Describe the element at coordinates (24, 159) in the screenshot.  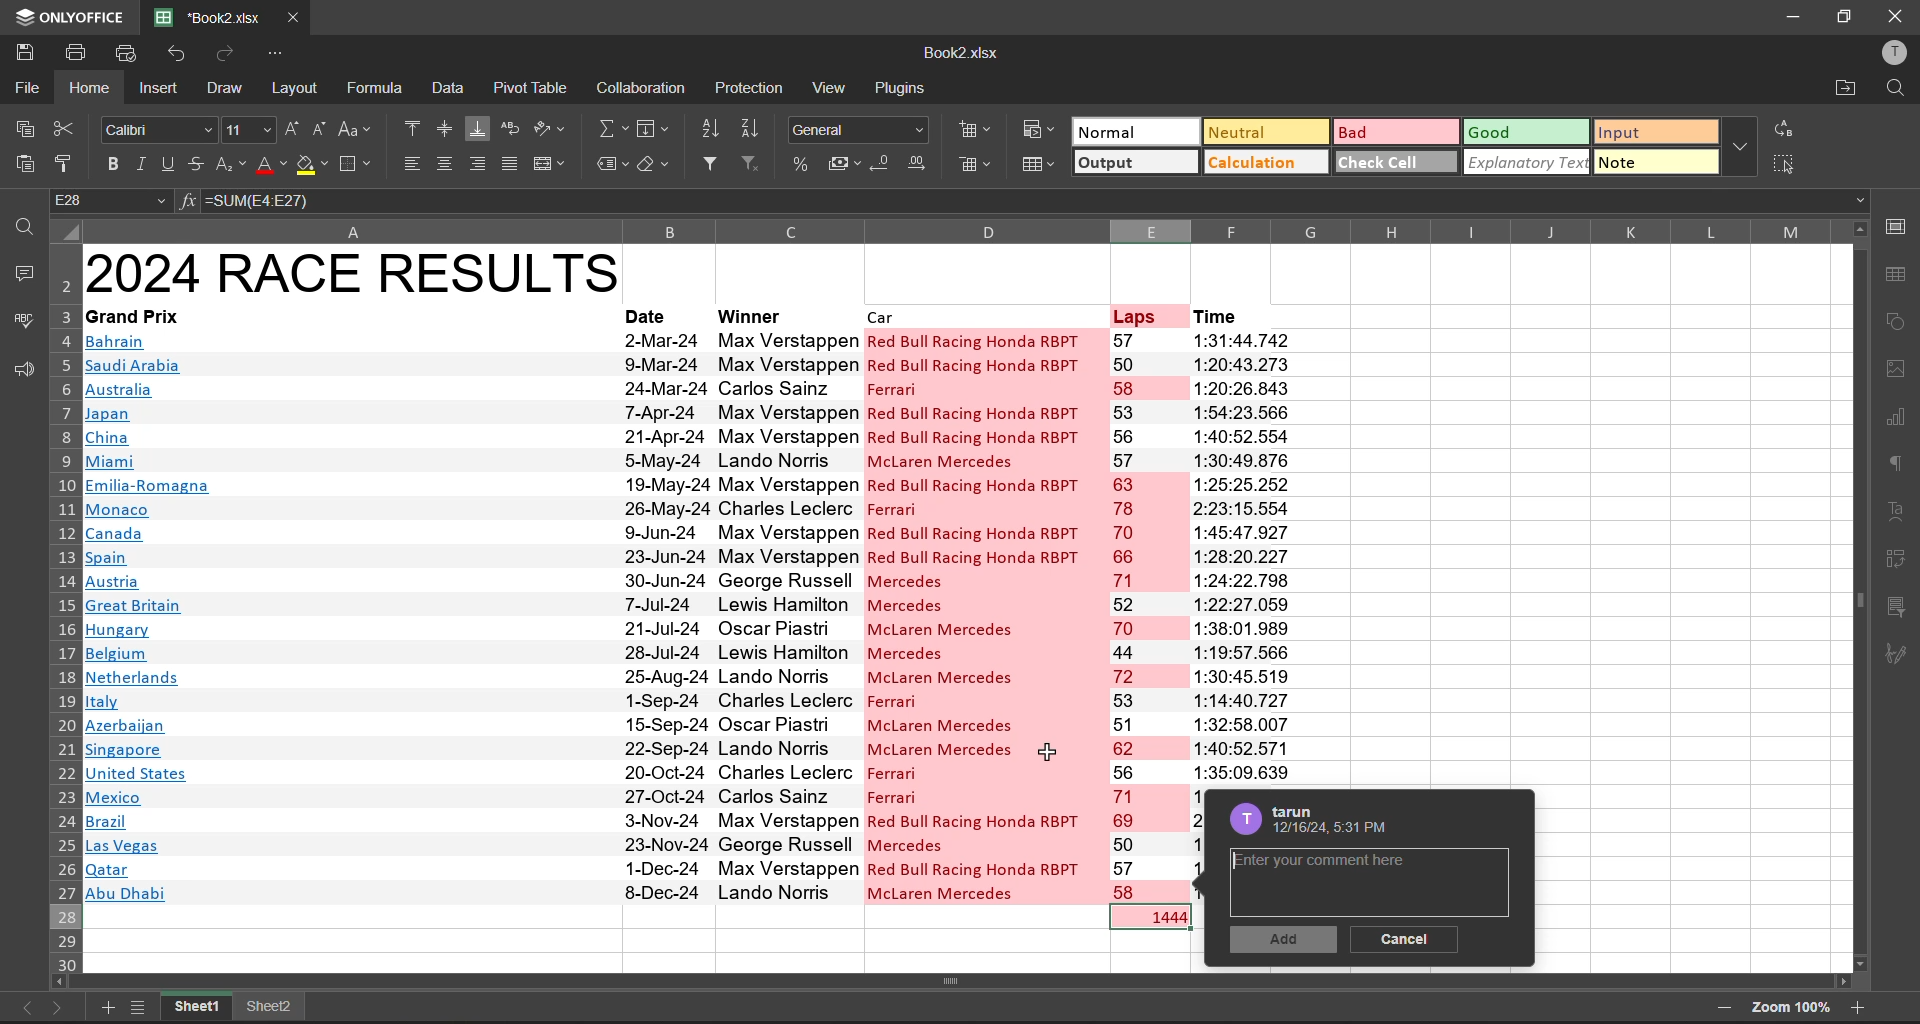
I see `paste` at that location.